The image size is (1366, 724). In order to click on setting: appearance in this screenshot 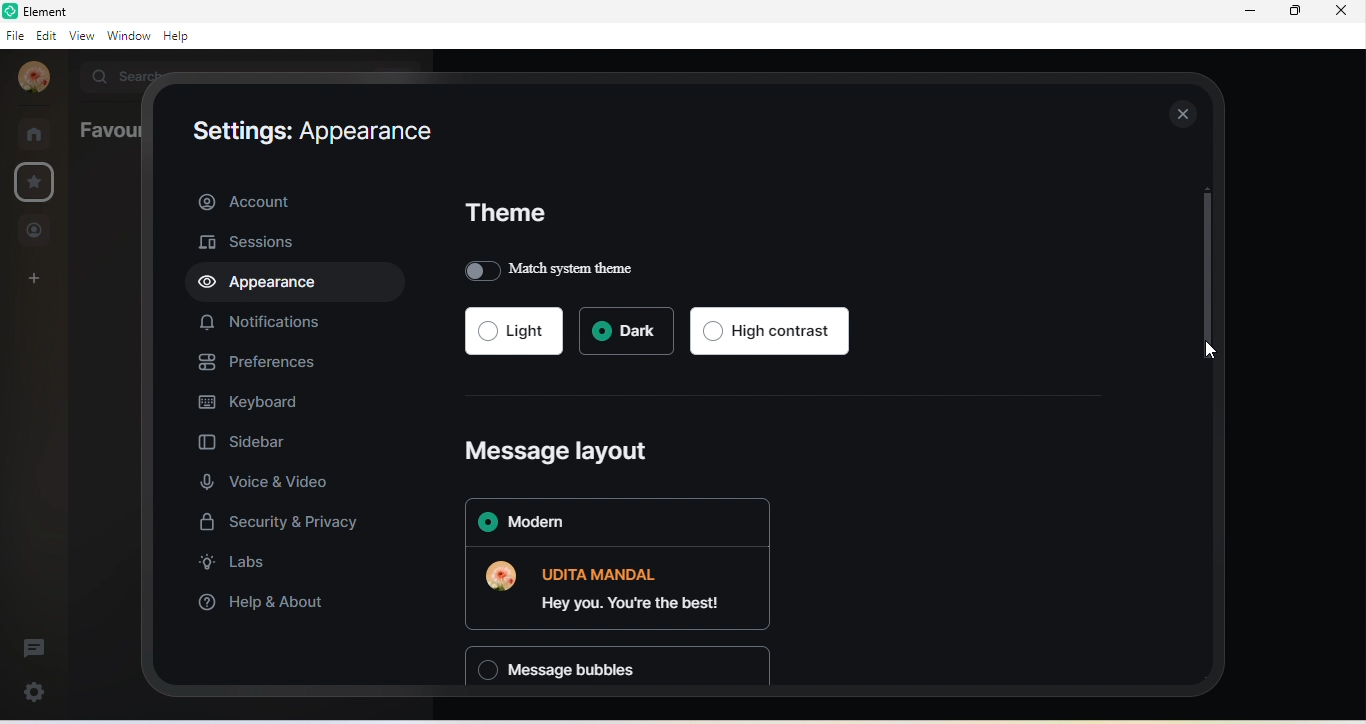, I will do `click(317, 132)`.